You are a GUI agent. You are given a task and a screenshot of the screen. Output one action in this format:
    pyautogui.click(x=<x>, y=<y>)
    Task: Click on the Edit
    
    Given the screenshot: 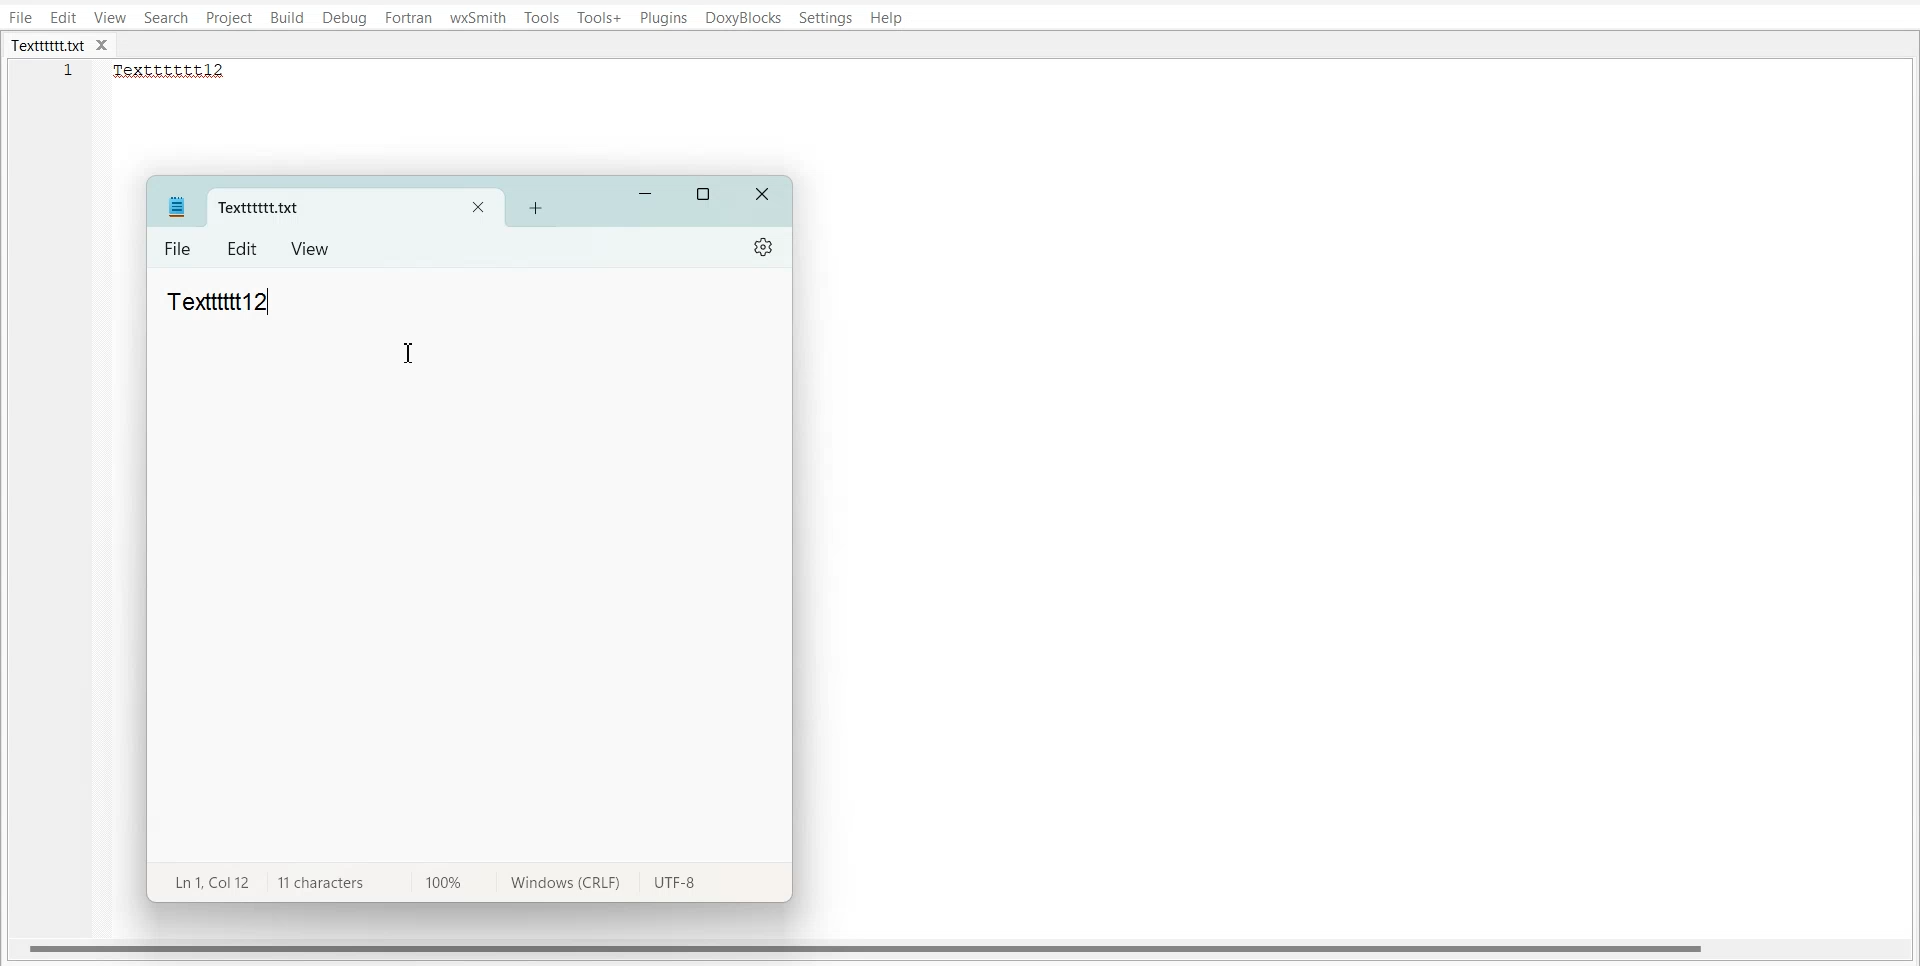 What is the action you would take?
    pyautogui.click(x=63, y=17)
    